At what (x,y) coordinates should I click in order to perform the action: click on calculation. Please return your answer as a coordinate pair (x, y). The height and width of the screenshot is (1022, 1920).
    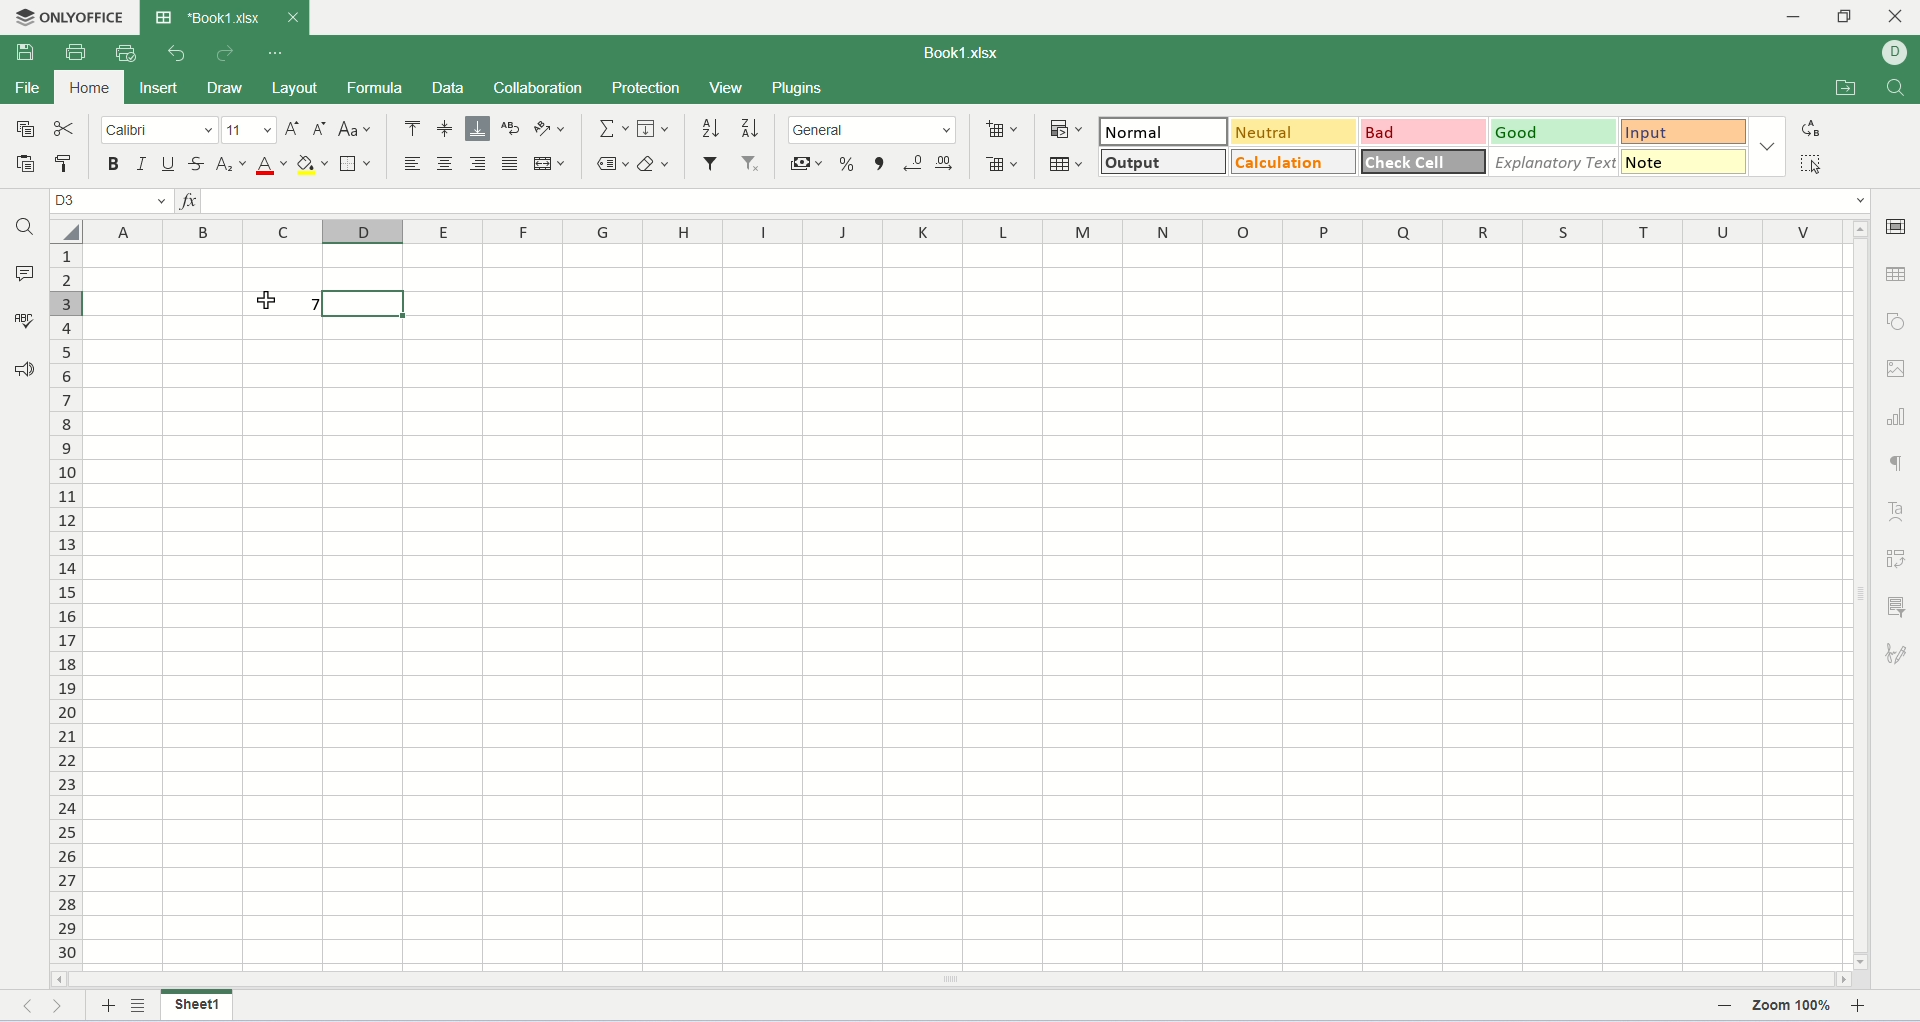
    Looking at the image, I should click on (1297, 161).